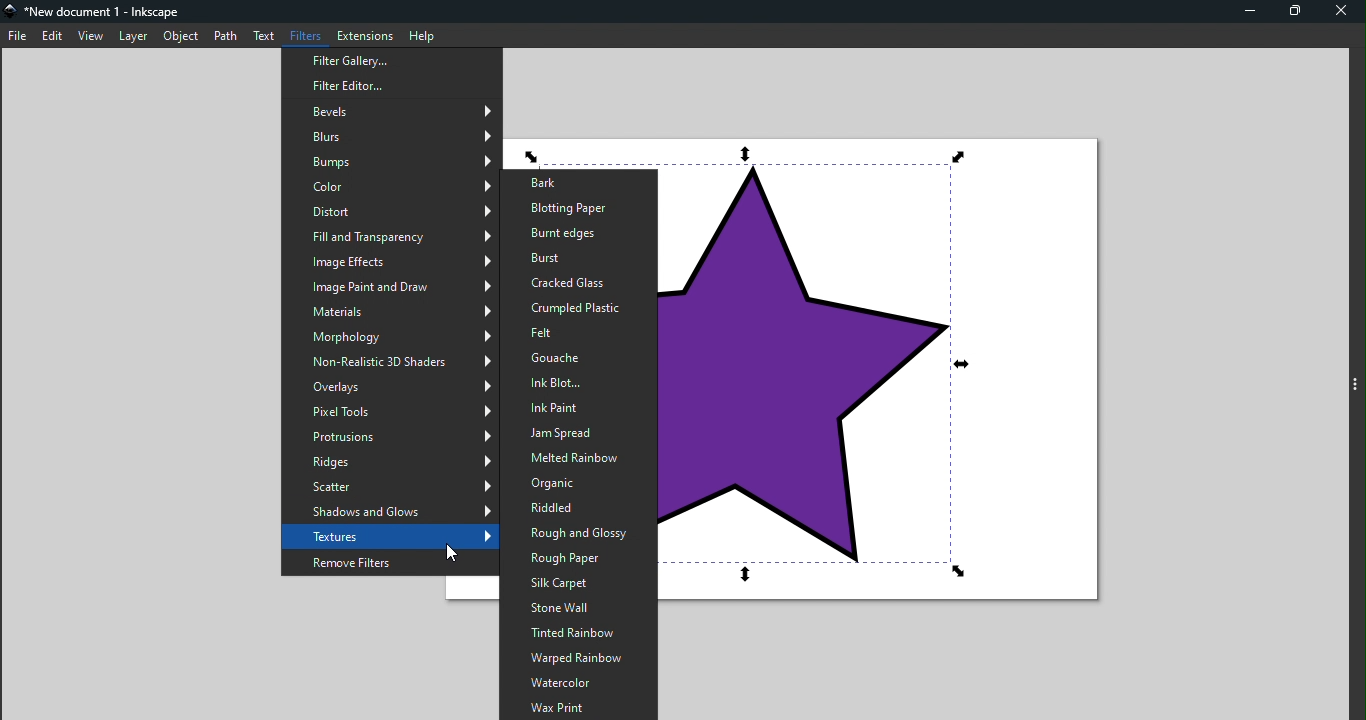 This screenshot has width=1366, height=720. I want to click on Warped rainbow, so click(577, 659).